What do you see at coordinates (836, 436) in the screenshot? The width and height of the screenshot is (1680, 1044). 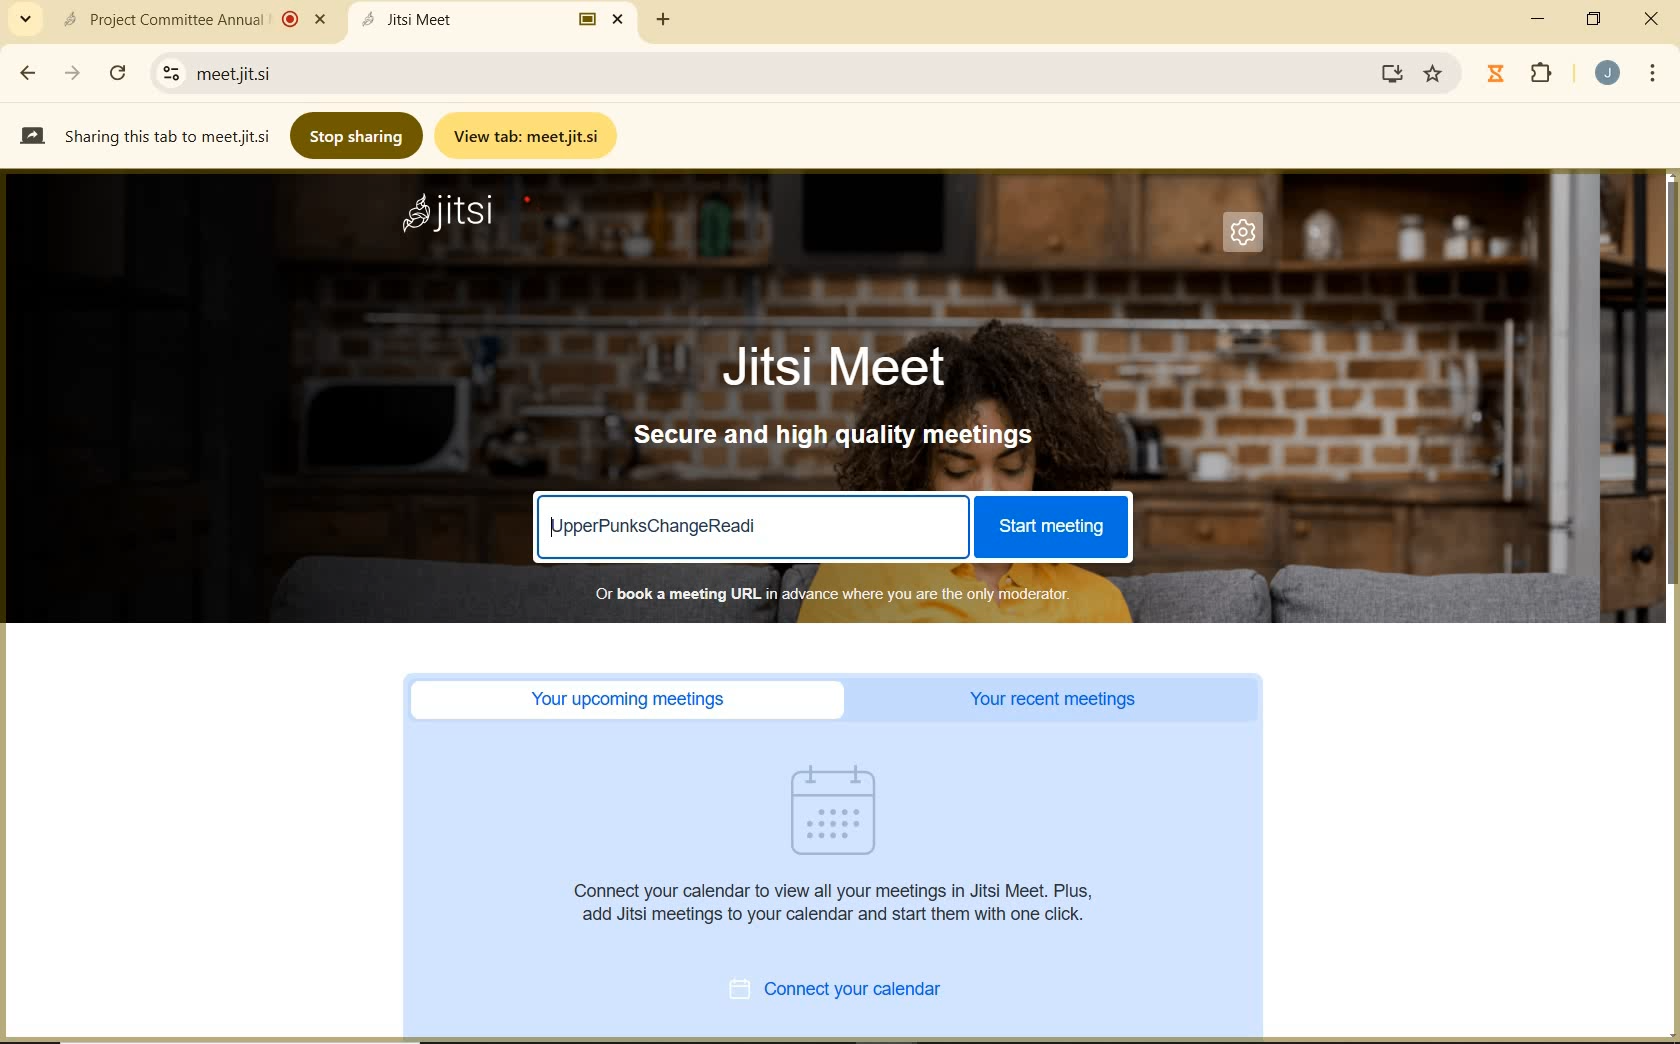 I see `SECURE AND HIGH QUALITY MEETINGS` at bounding box center [836, 436].